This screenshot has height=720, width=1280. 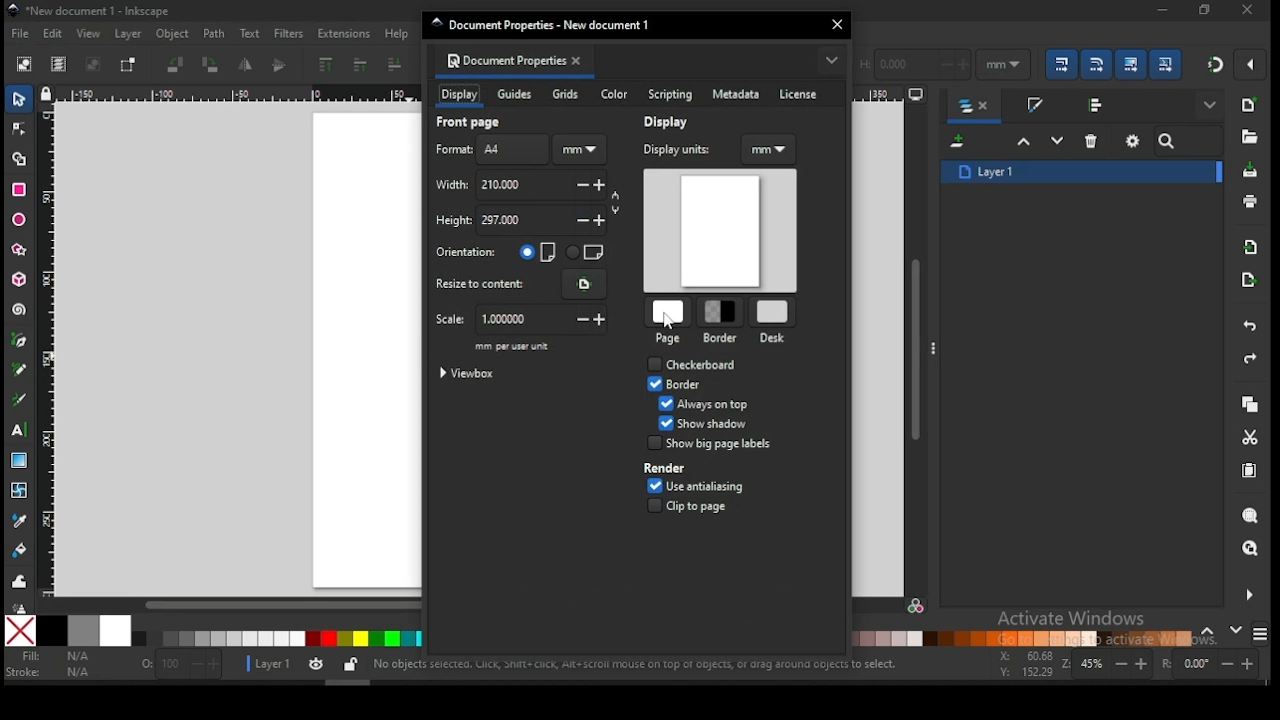 I want to click on color palette, so click(x=277, y=639).